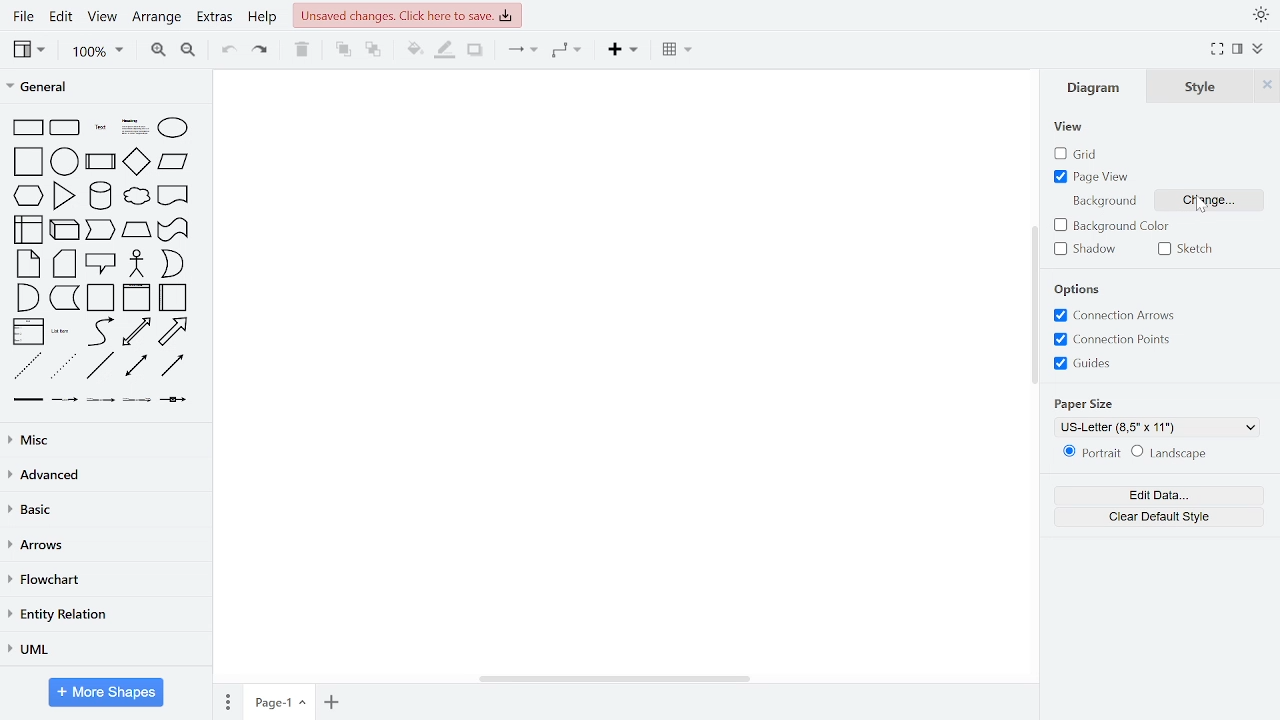 The width and height of the screenshot is (1280, 720). Describe the element at coordinates (27, 195) in the screenshot. I see `general shapes` at that location.